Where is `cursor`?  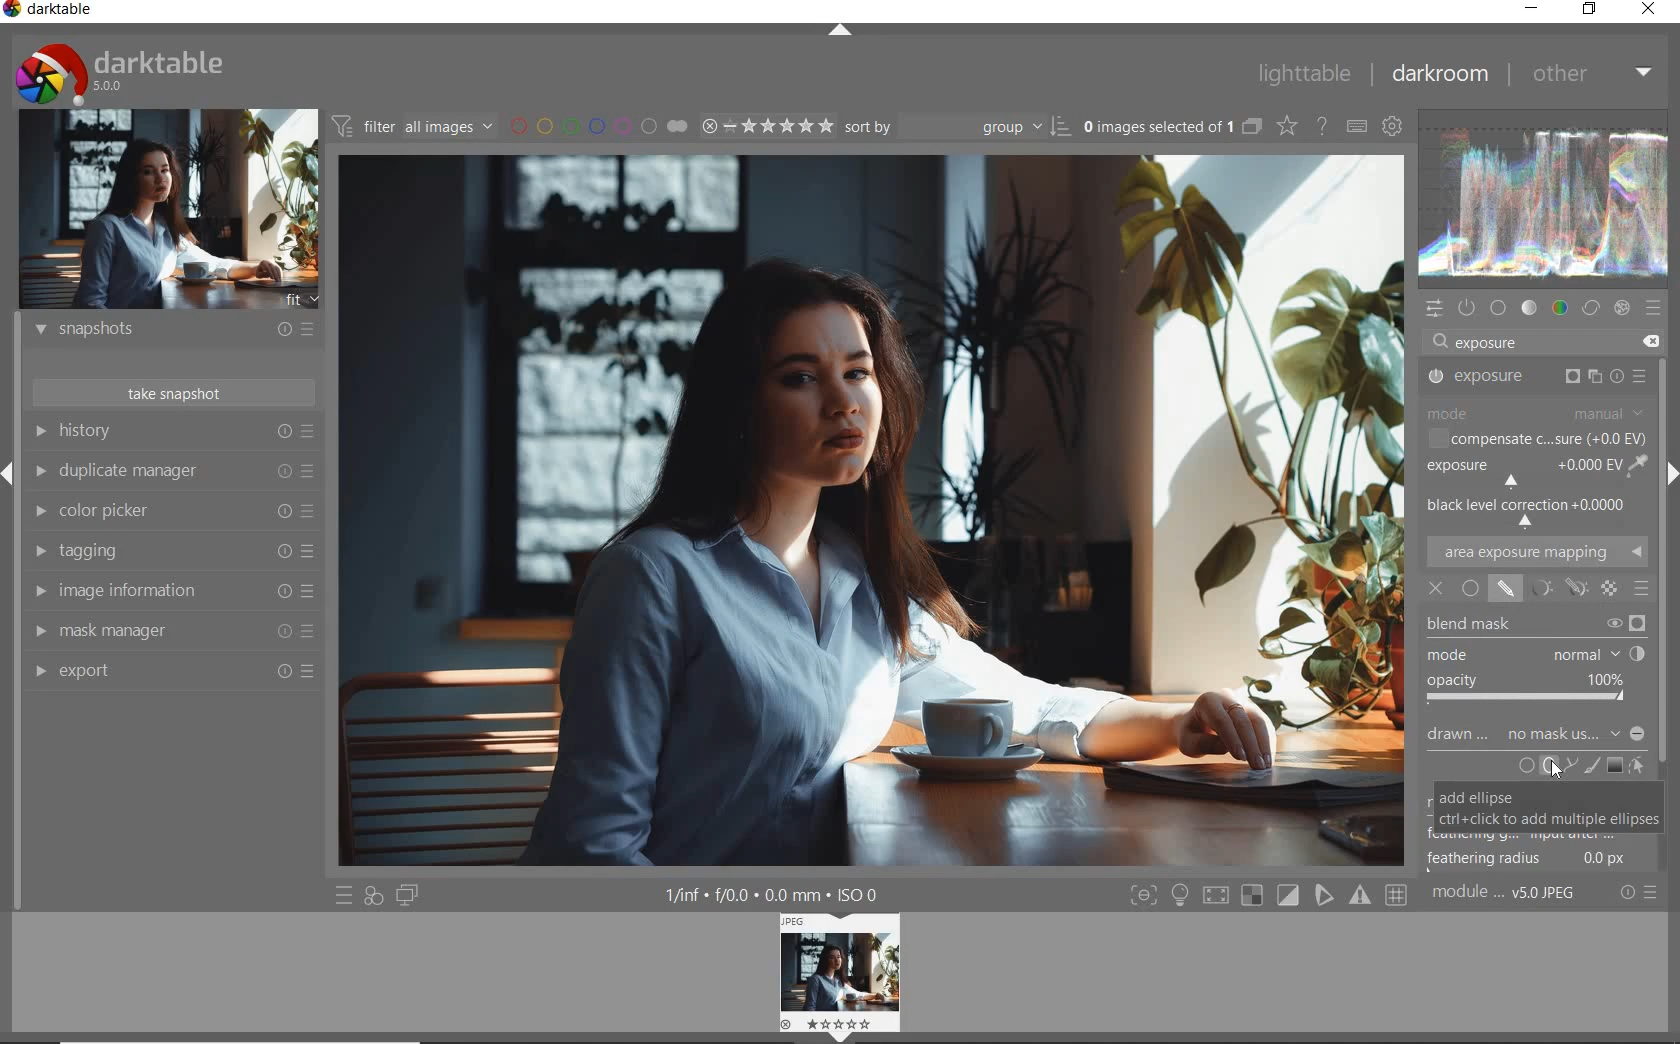
cursor is located at coordinates (1557, 773).